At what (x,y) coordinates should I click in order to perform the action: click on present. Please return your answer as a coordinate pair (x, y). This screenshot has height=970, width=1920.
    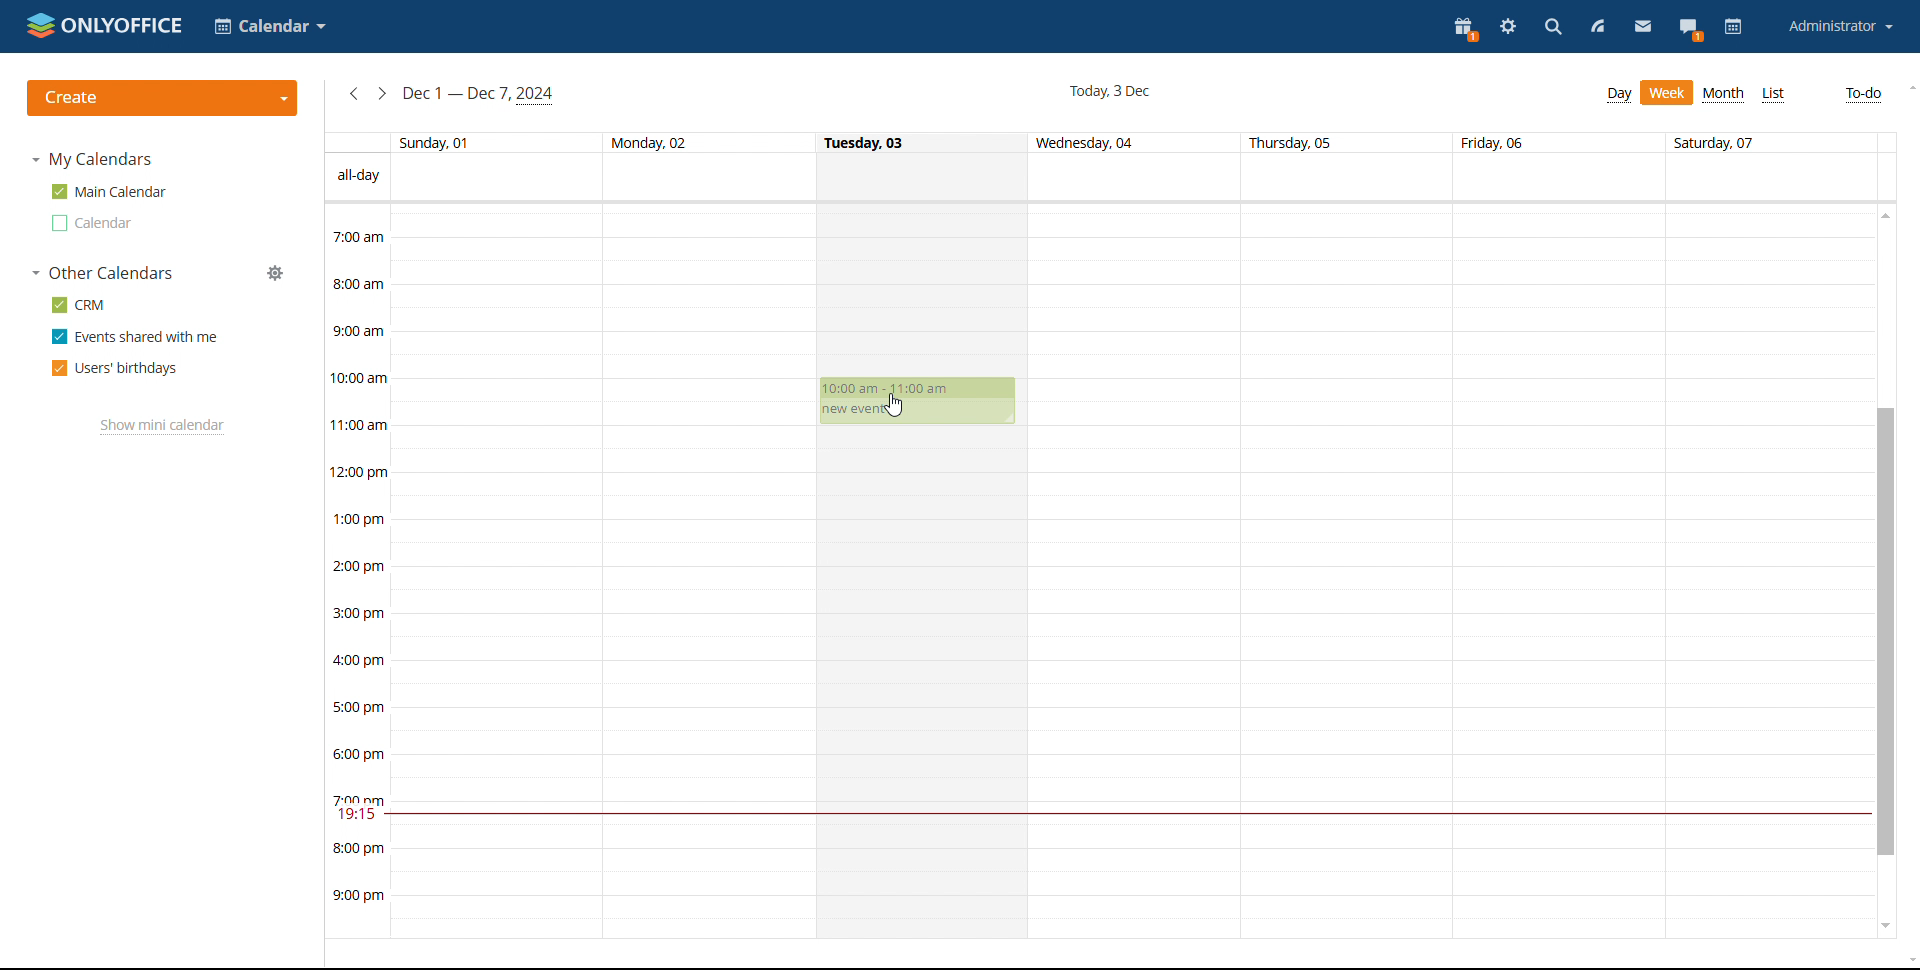
    Looking at the image, I should click on (1466, 28).